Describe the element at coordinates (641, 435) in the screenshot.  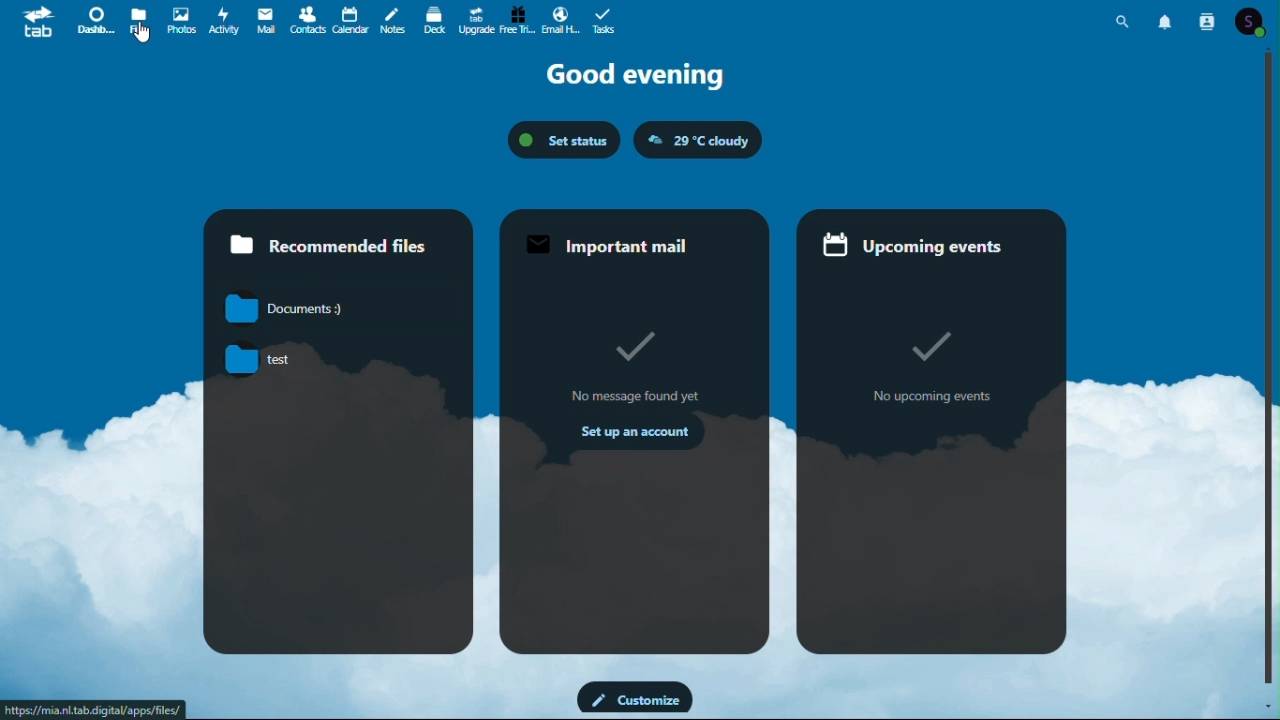
I see `Set up an account` at that location.